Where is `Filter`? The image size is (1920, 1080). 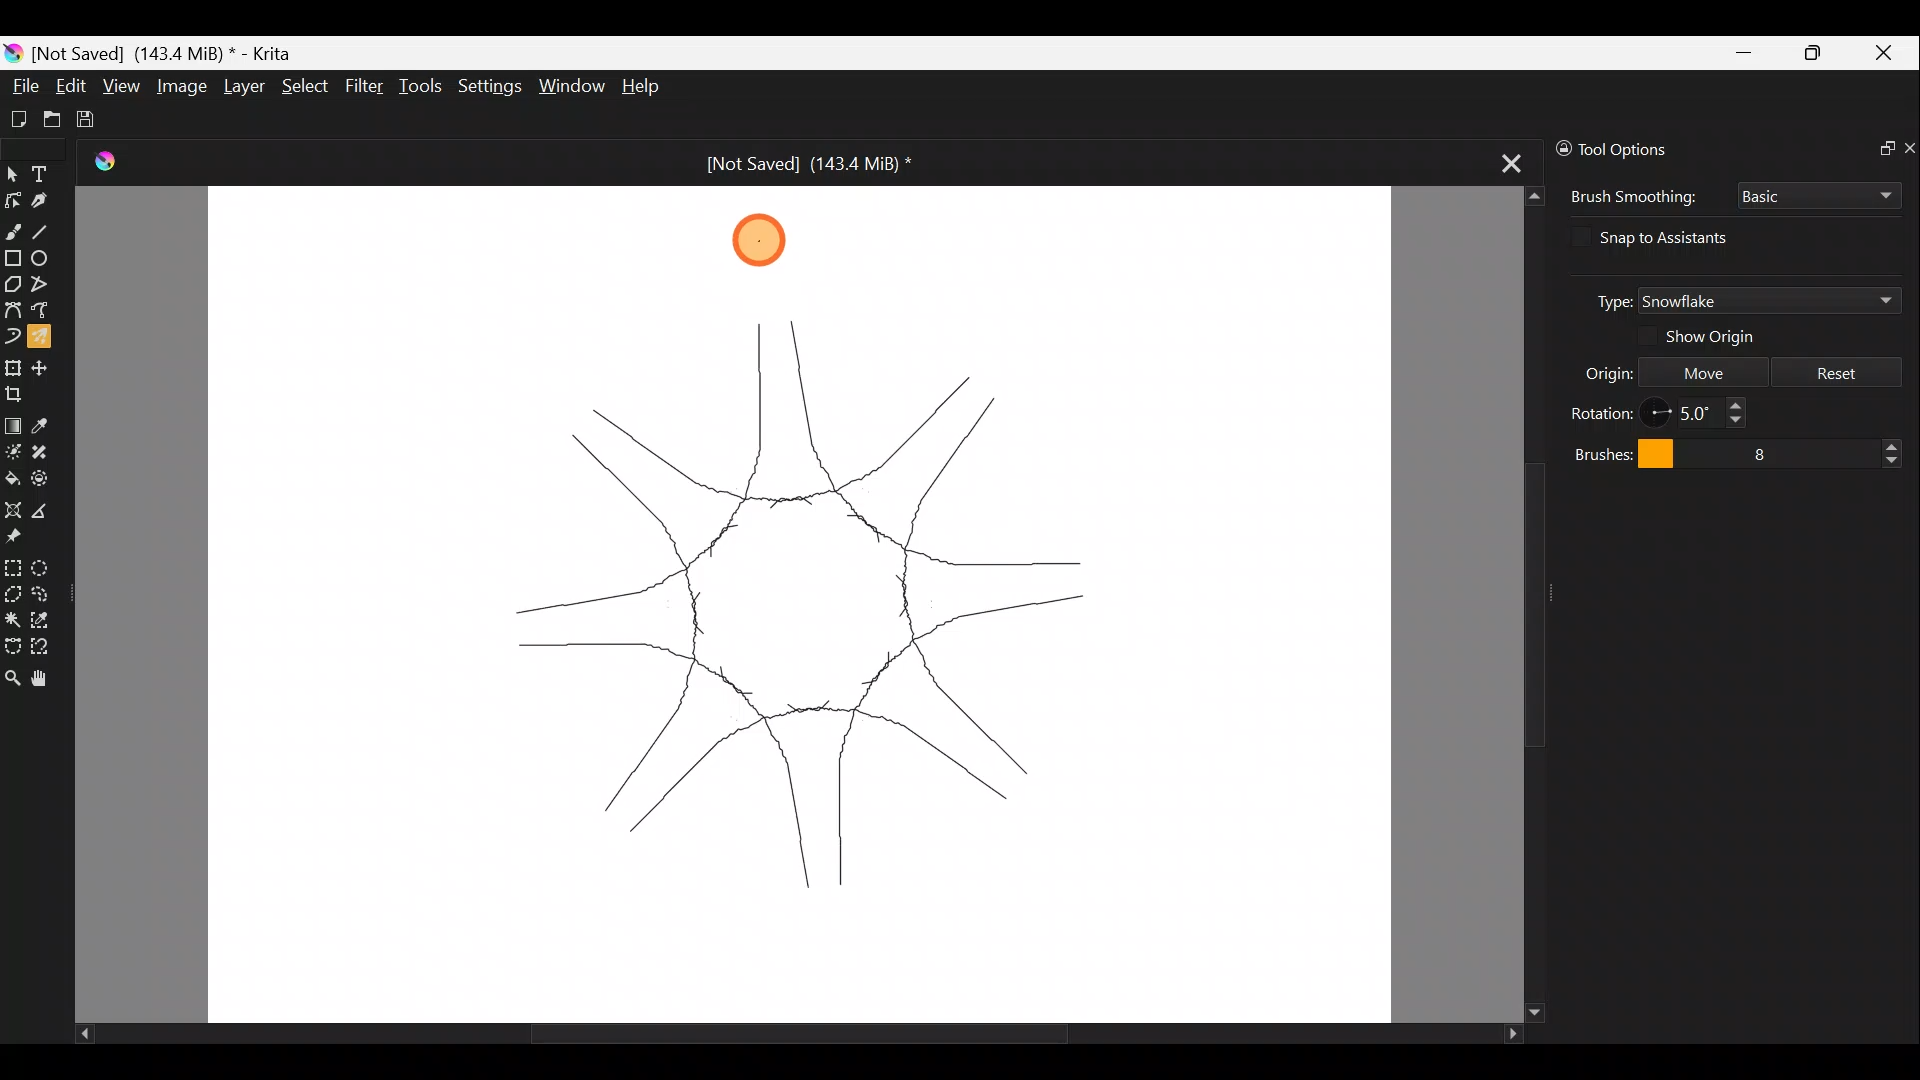
Filter is located at coordinates (368, 87).